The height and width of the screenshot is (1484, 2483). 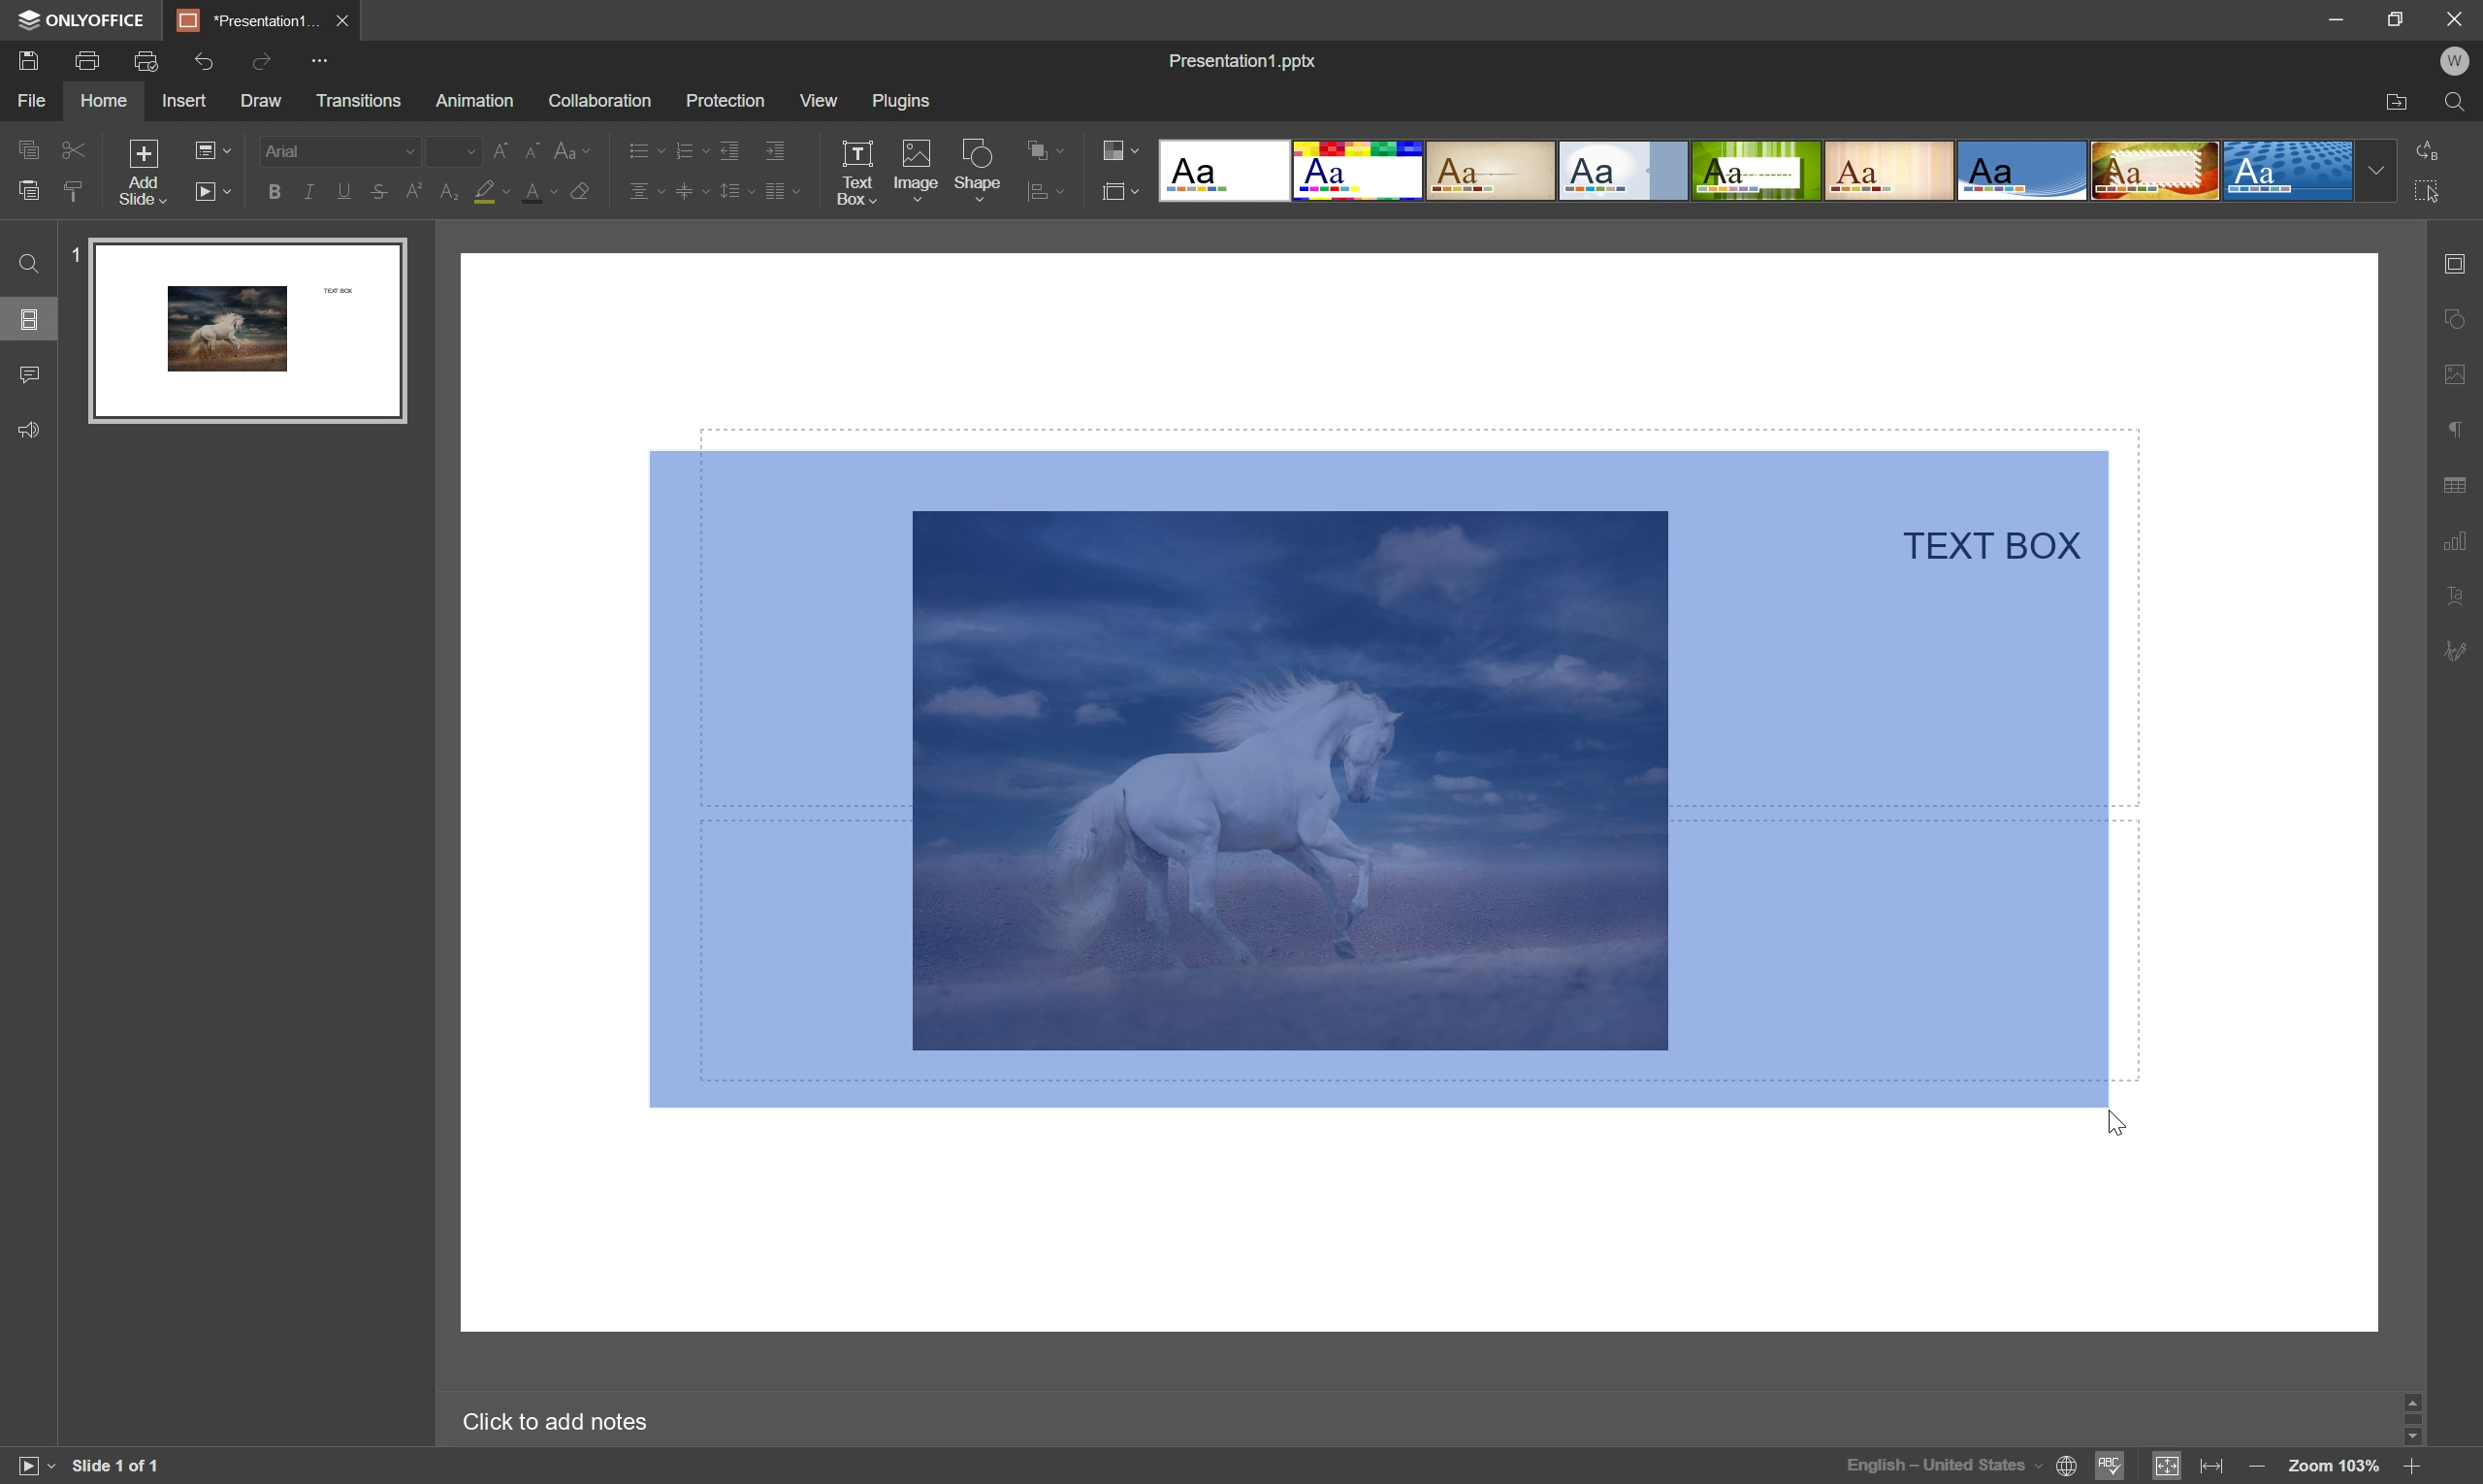 What do you see at coordinates (2432, 191) in the screenshot?
I see `select all` at bounding box center [2432, 191].